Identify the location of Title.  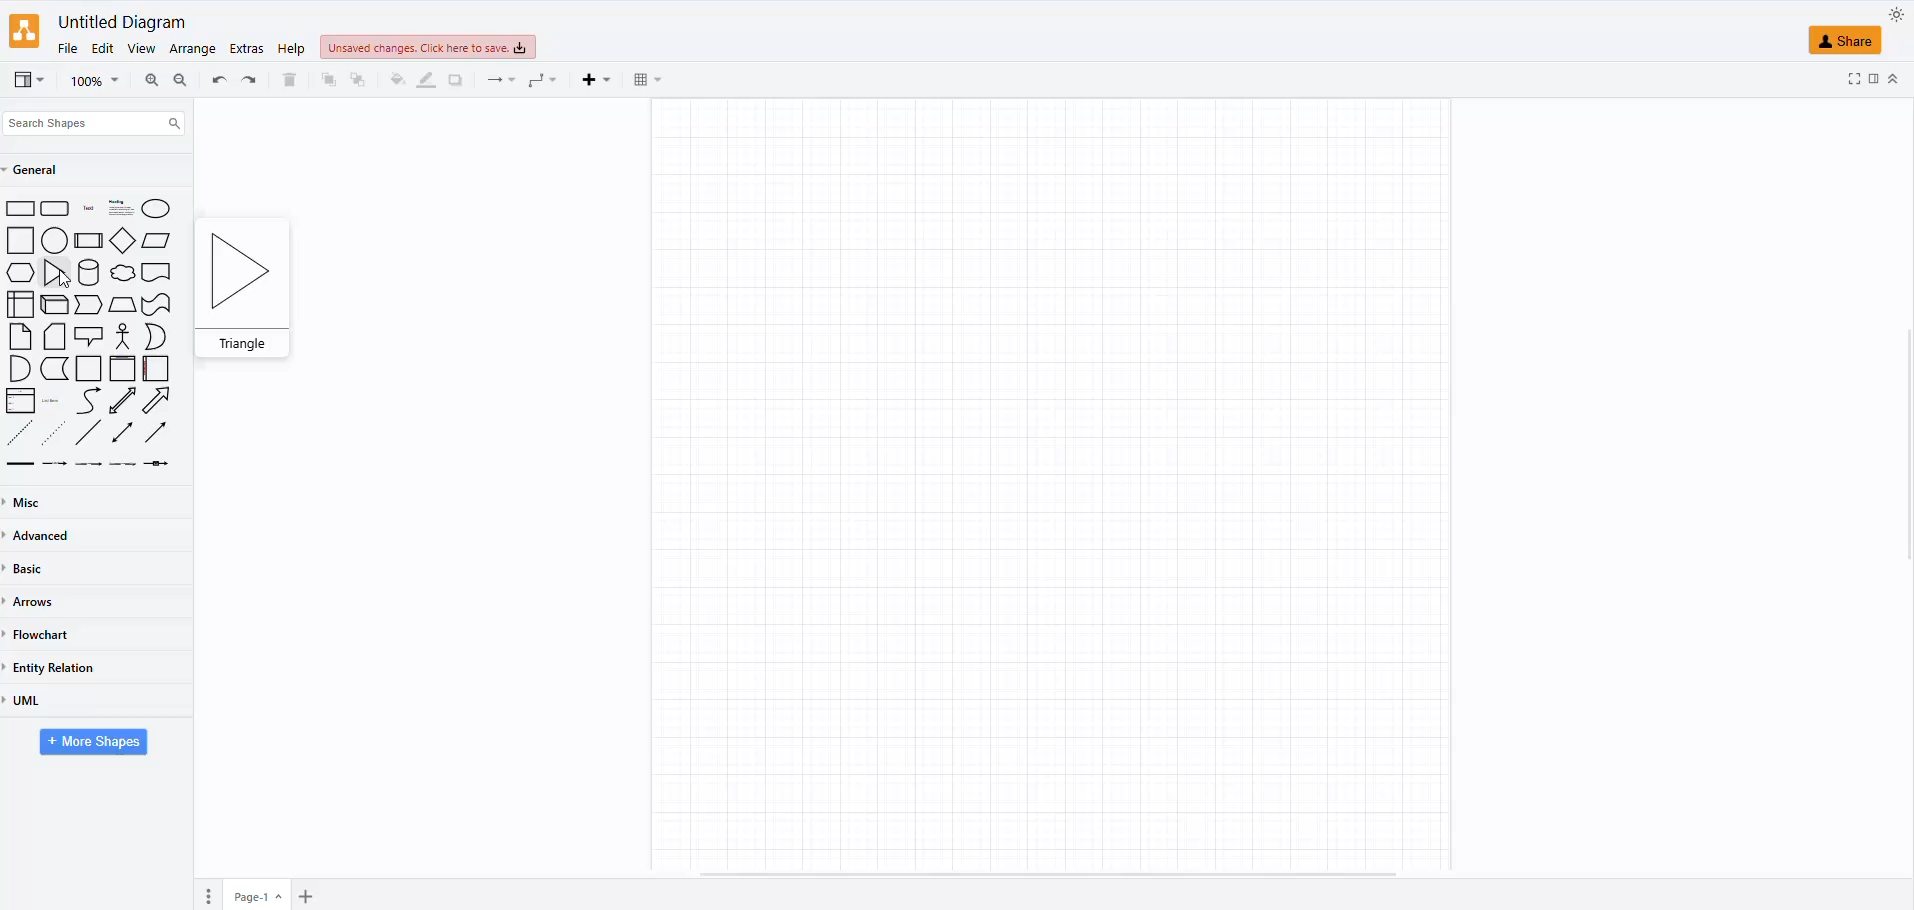
(90, 209).